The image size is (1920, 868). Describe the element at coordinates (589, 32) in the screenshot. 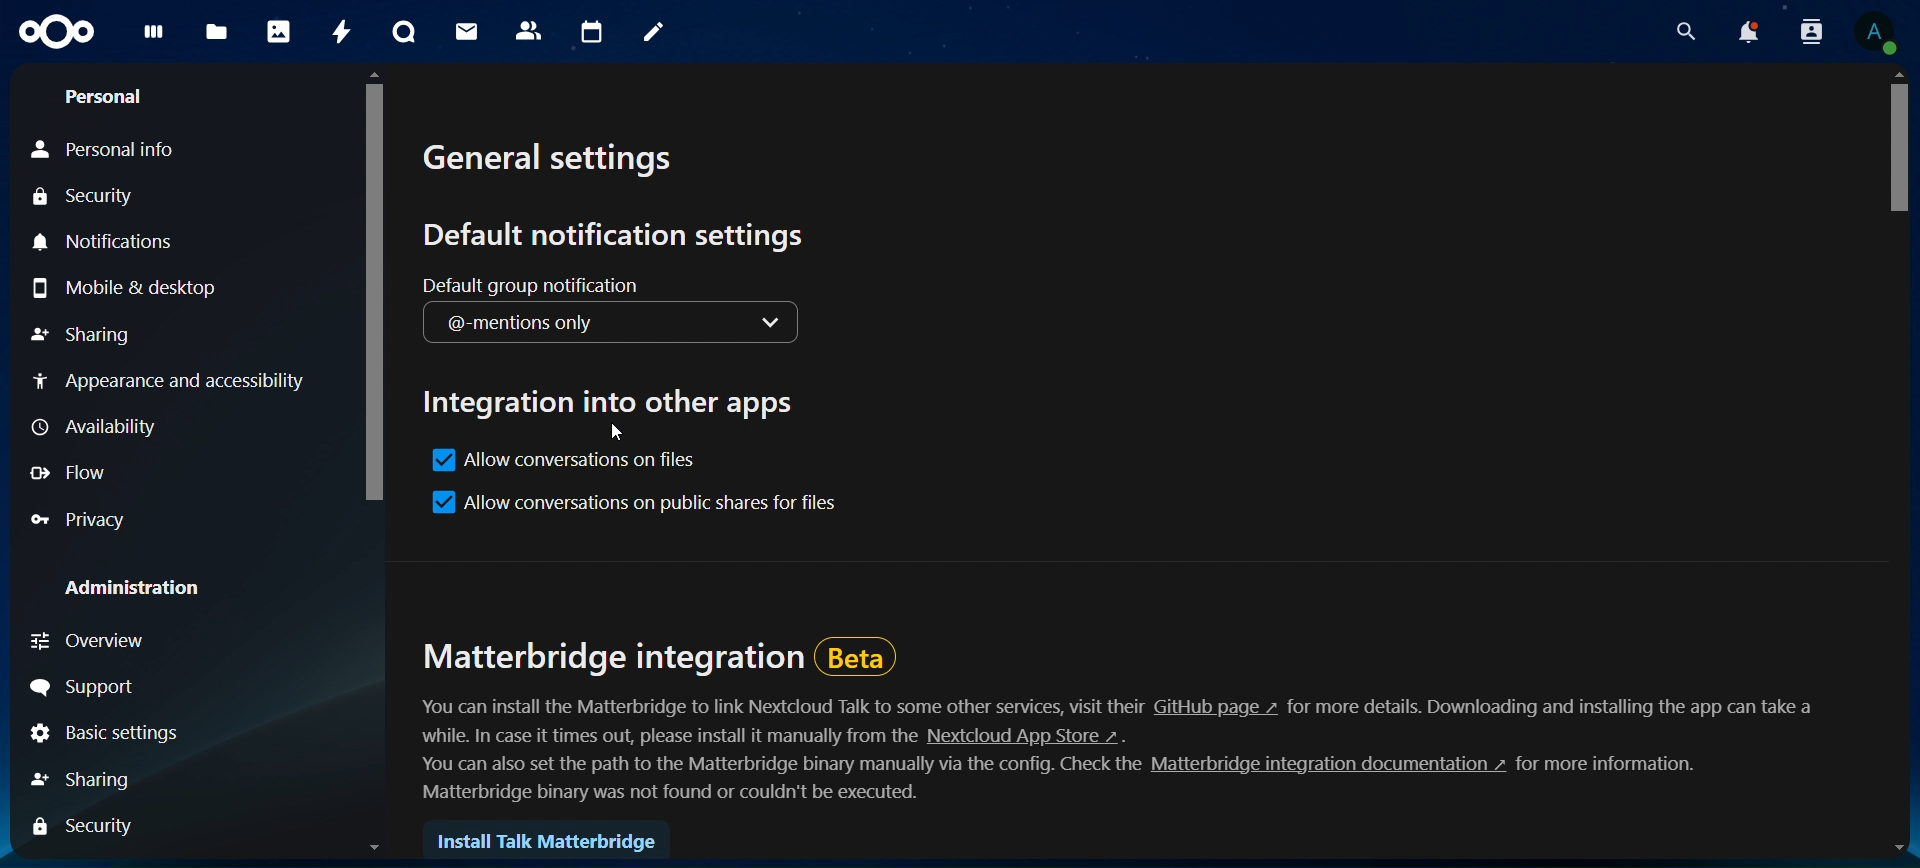

I see `calendar` at that location.